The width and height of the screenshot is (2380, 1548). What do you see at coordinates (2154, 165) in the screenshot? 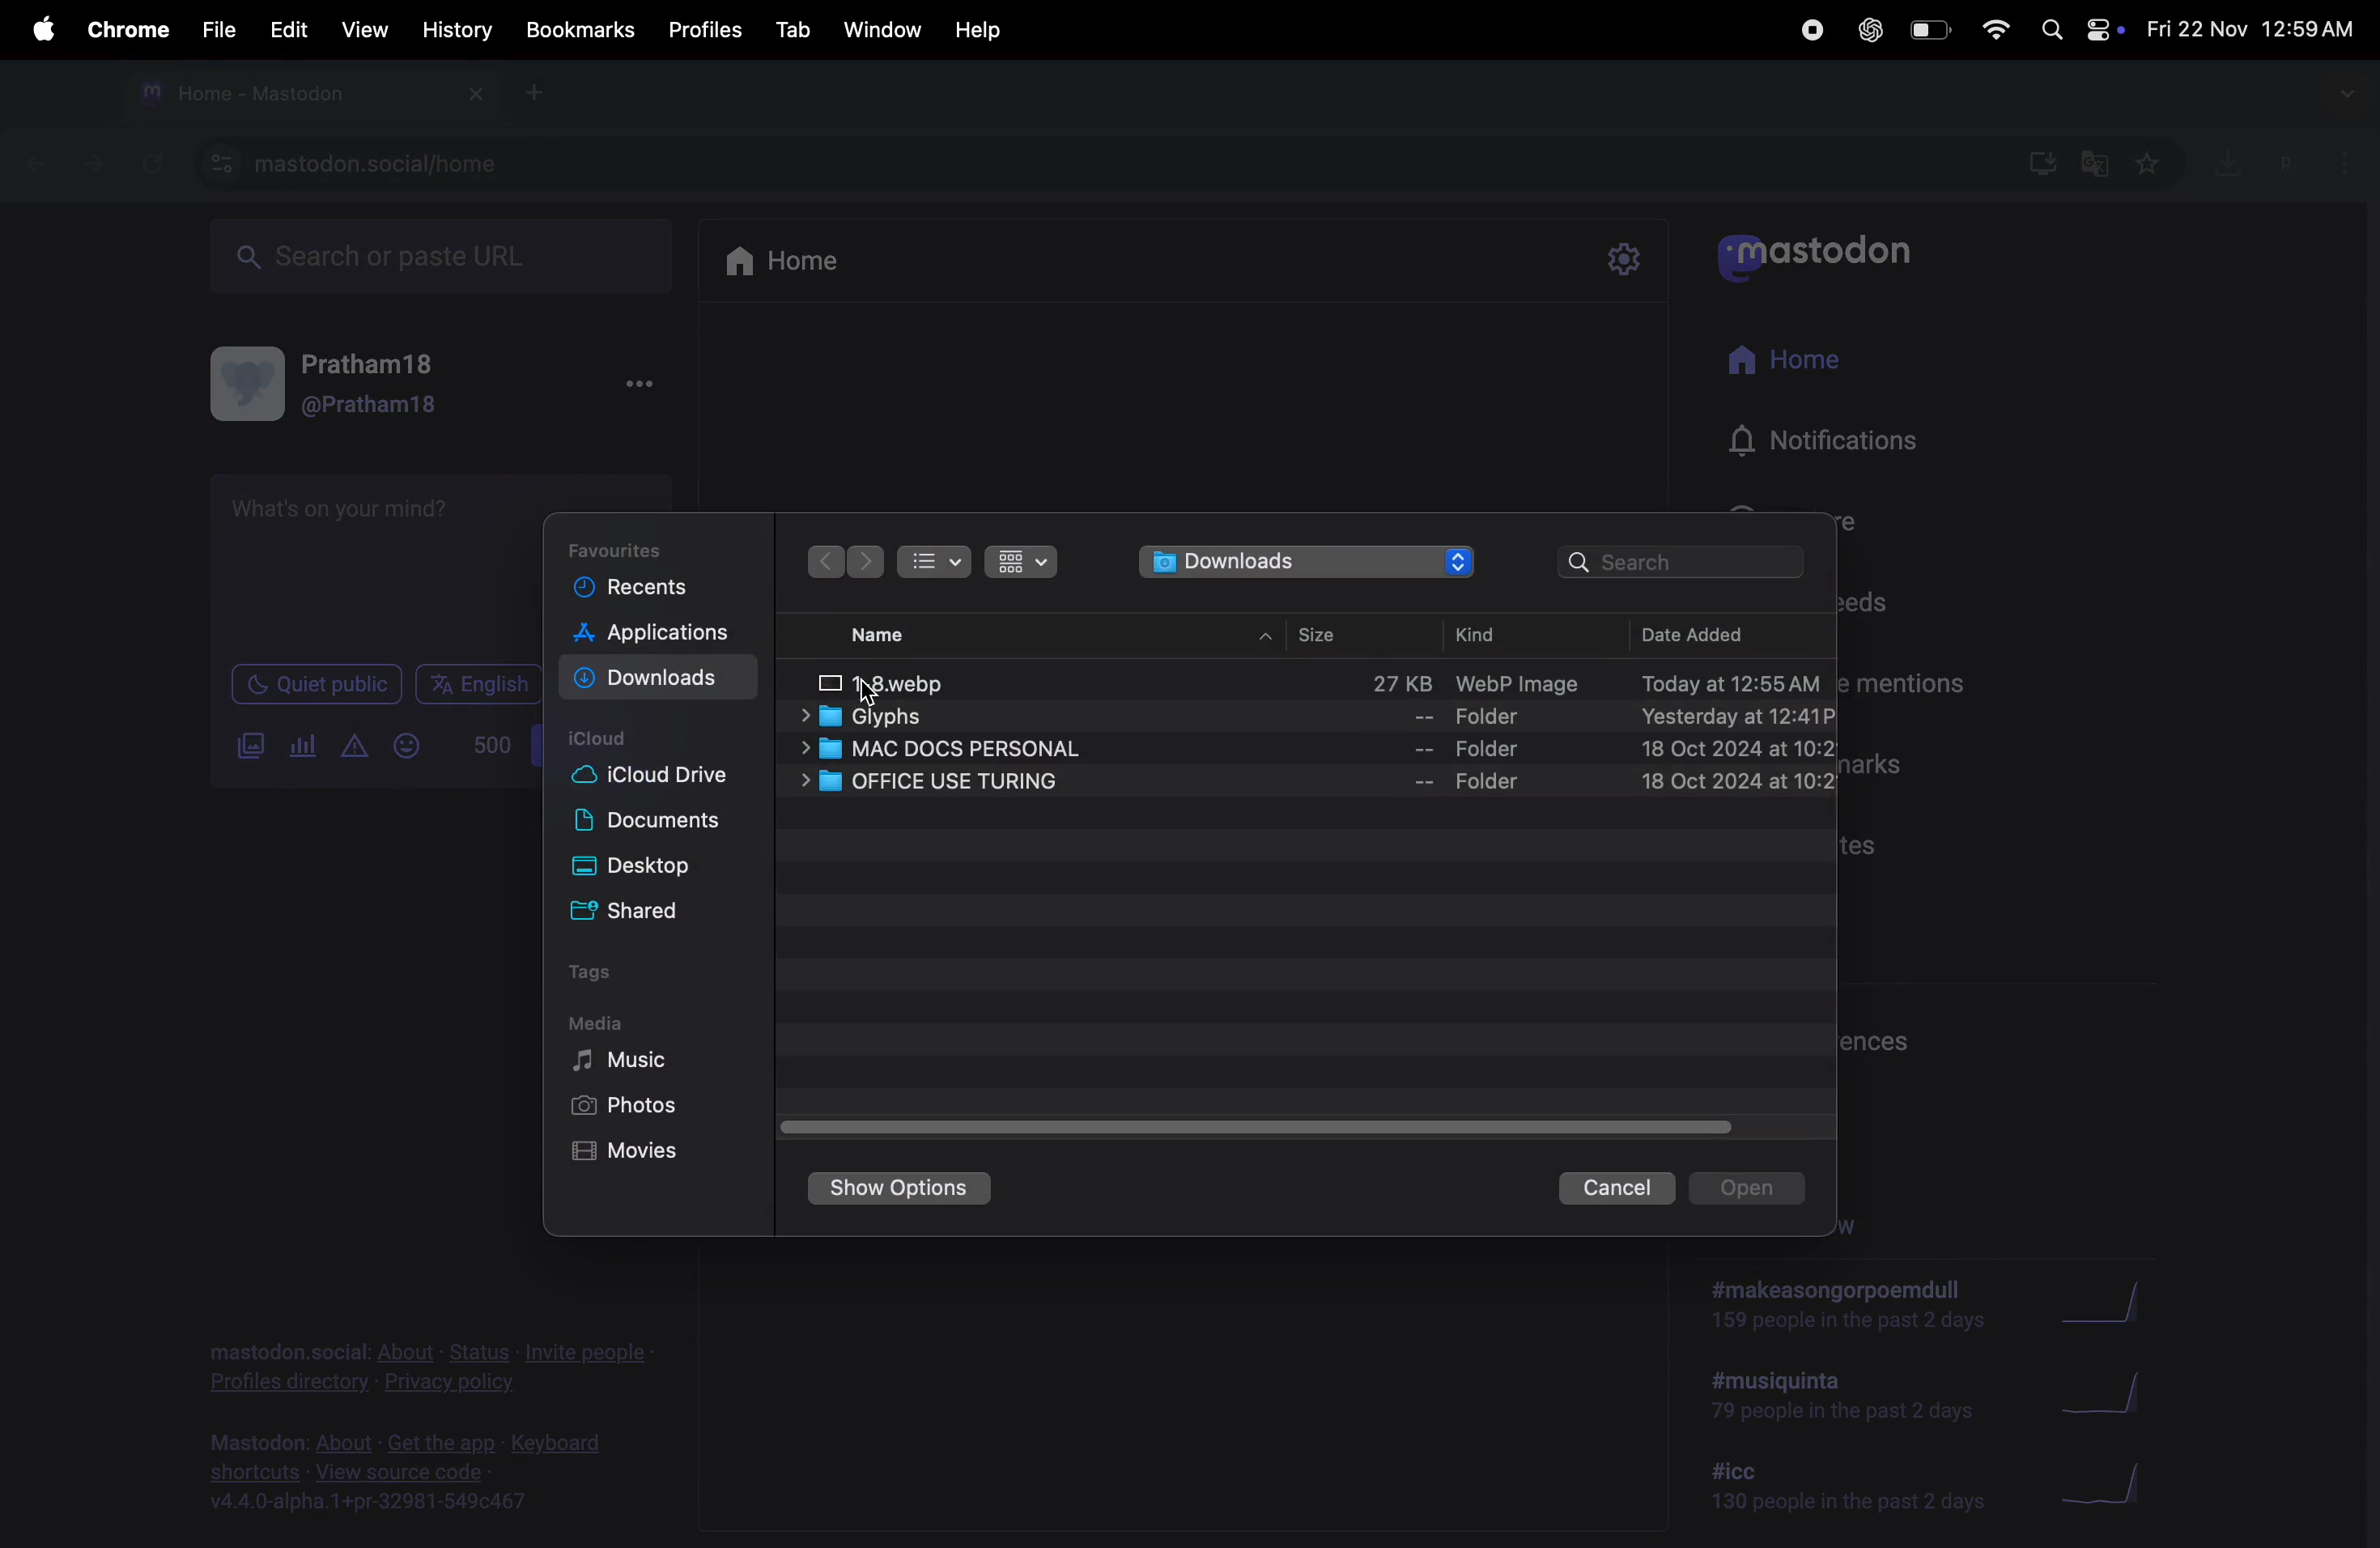
I see `favourite` at bounding box center [2154, 165].